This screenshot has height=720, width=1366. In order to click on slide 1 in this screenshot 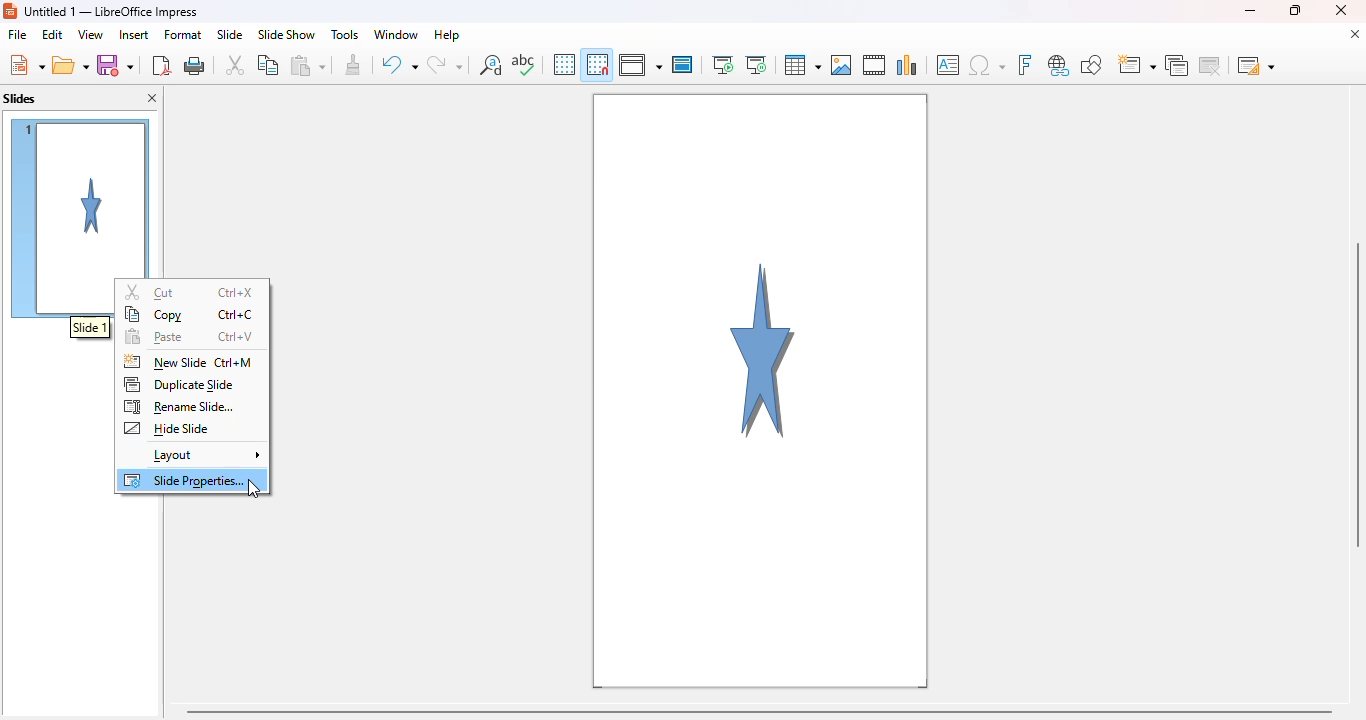, I will do `click(90, 327)`.